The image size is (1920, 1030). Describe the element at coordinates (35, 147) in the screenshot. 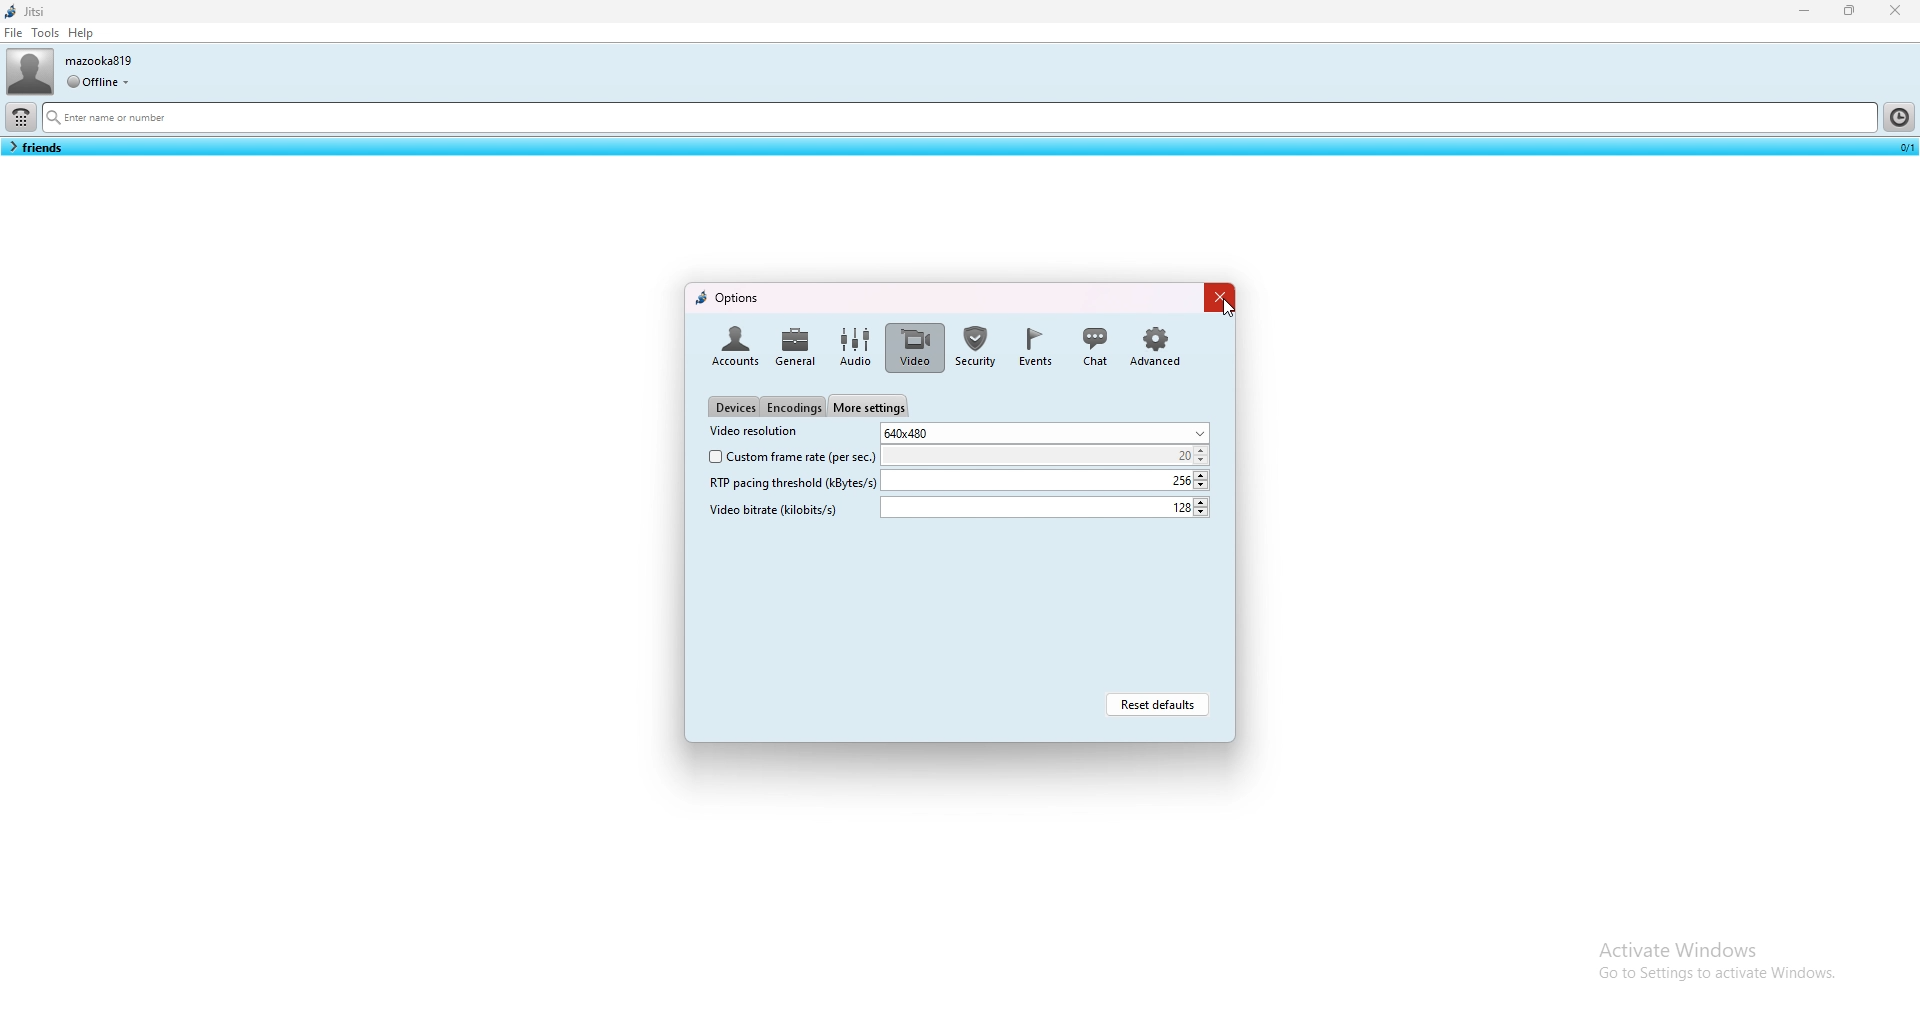

I see `contact list` at that location.